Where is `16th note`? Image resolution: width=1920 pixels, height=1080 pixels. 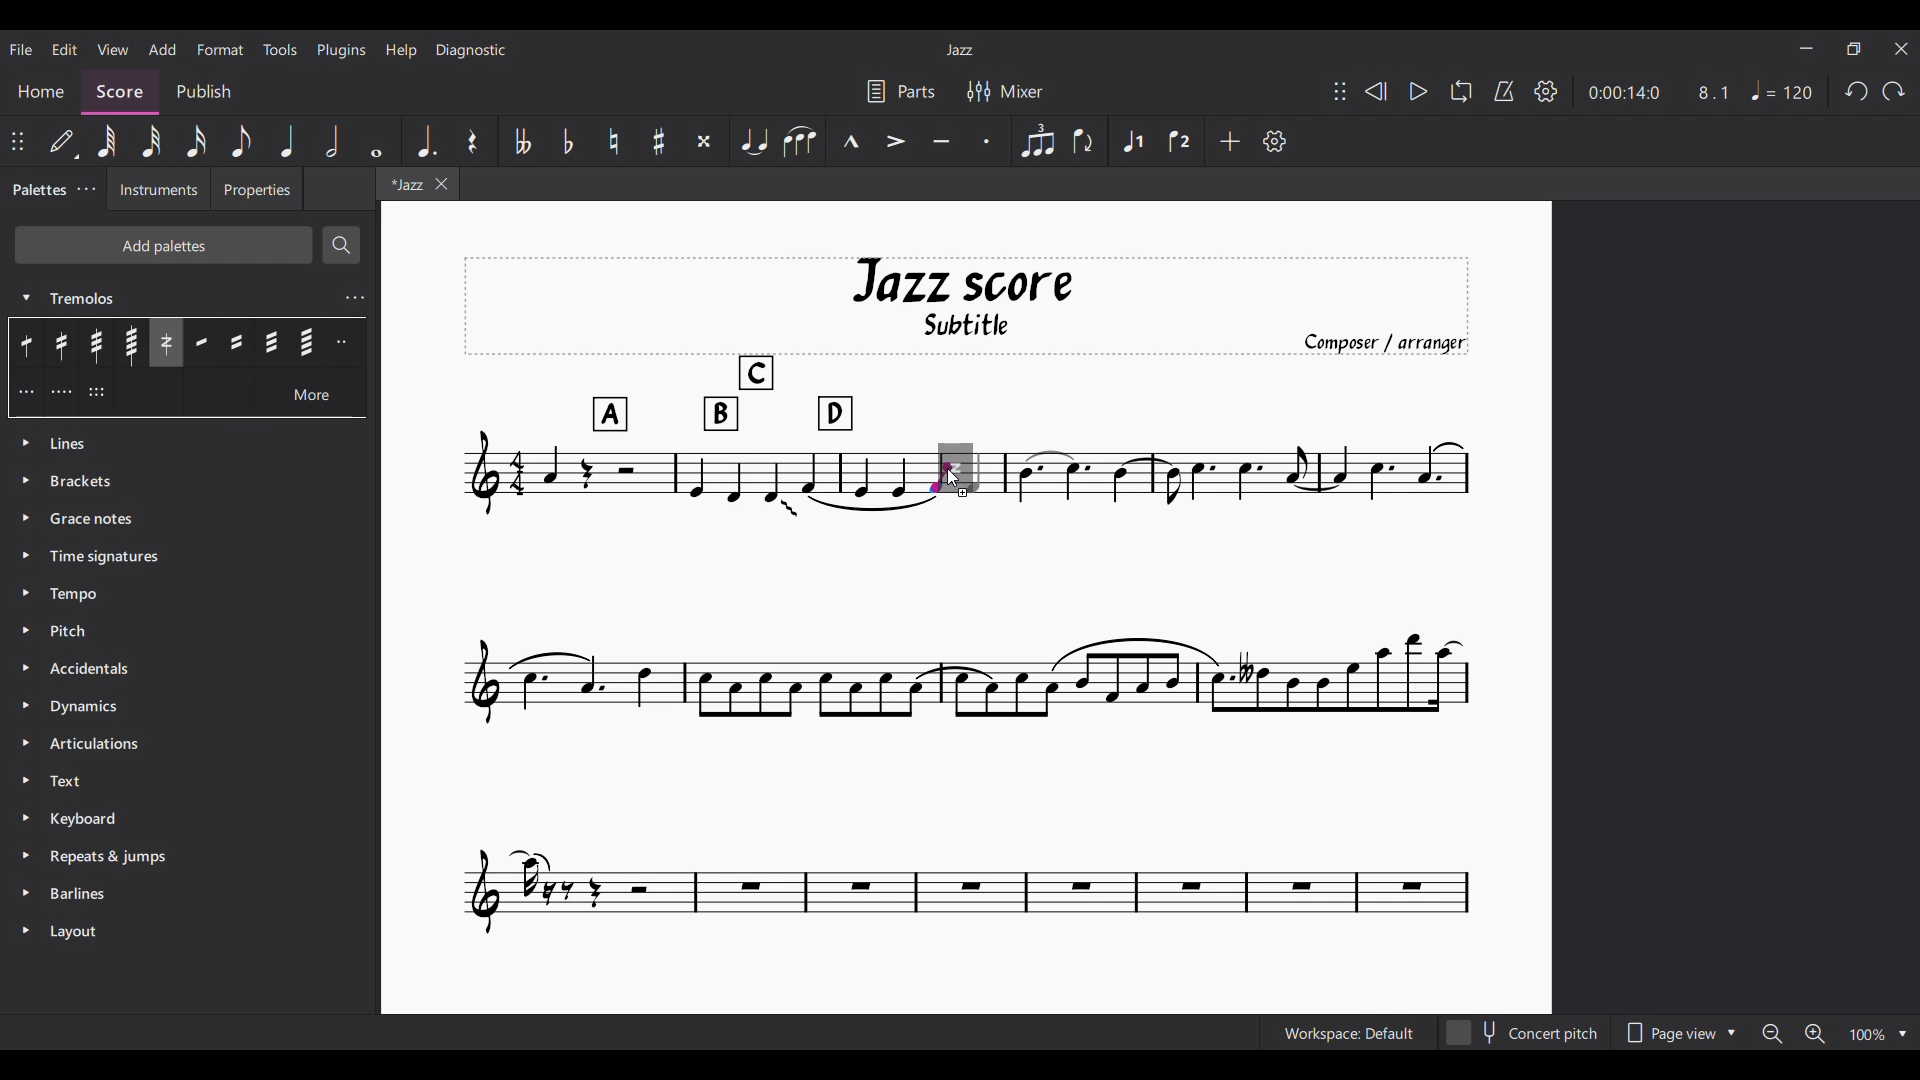 16th note is located at coordinates (195, 141).